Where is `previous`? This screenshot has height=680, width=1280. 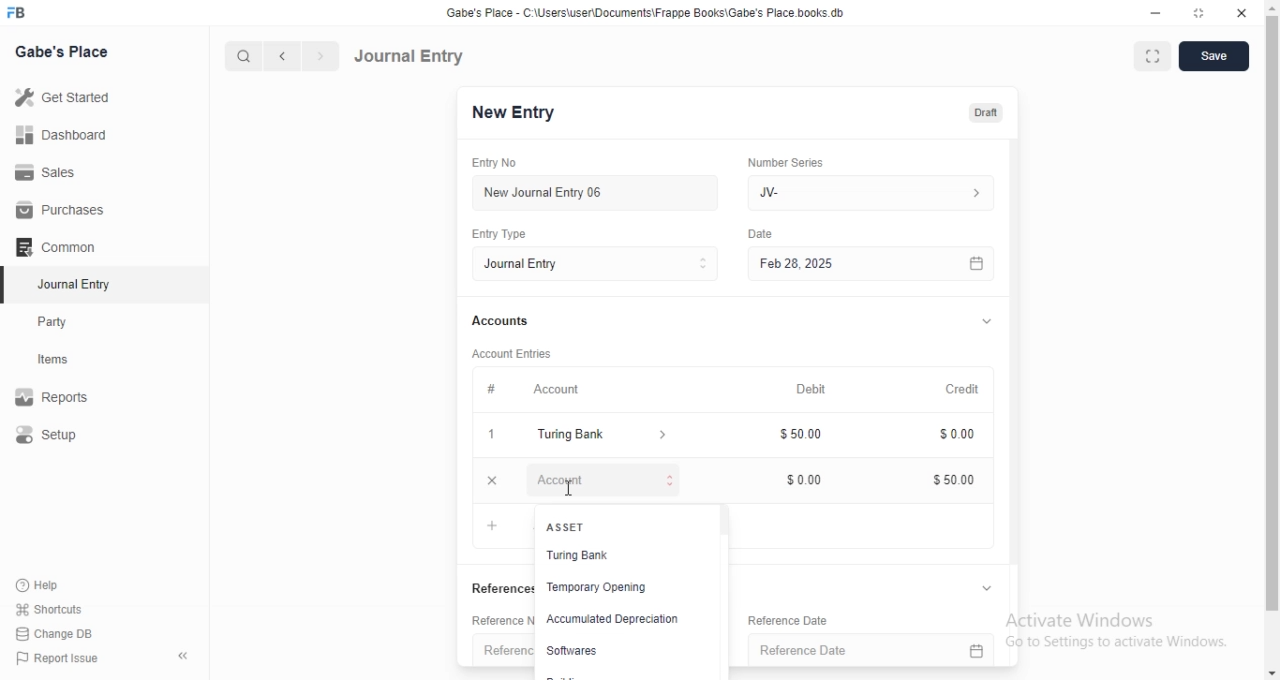
previous is located at coordinates (279, 56).